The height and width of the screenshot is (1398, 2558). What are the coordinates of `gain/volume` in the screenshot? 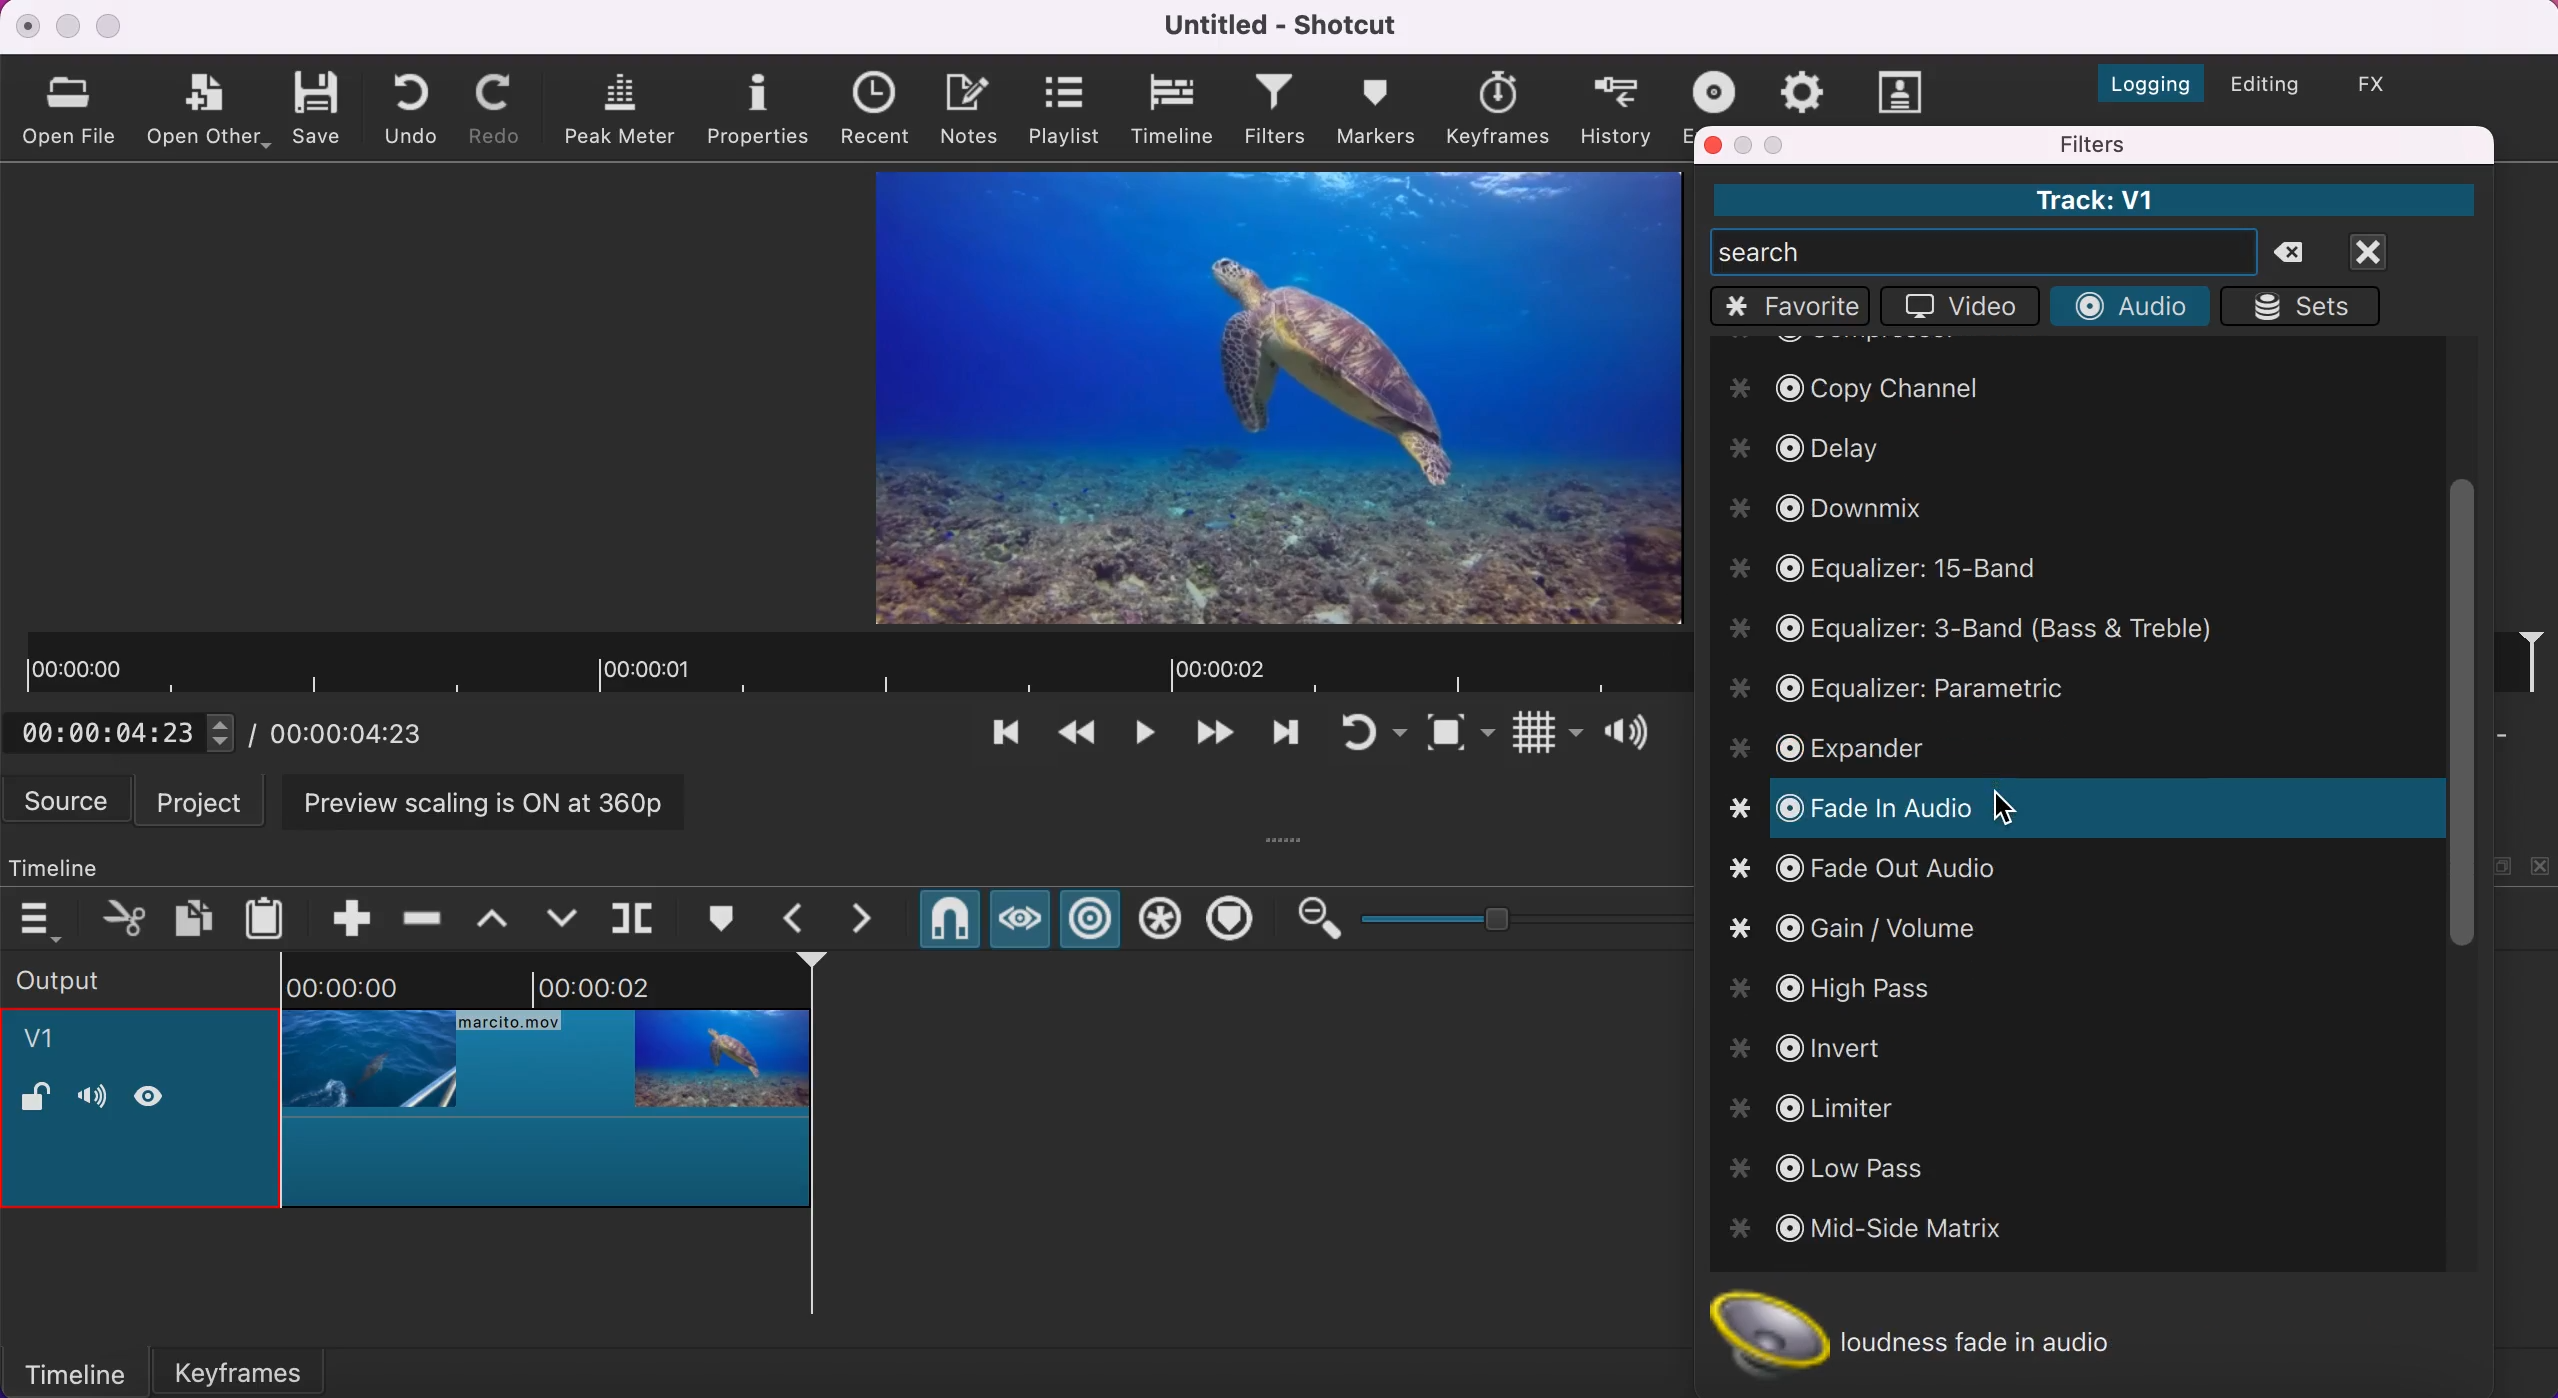 It's located at (1853, 931).